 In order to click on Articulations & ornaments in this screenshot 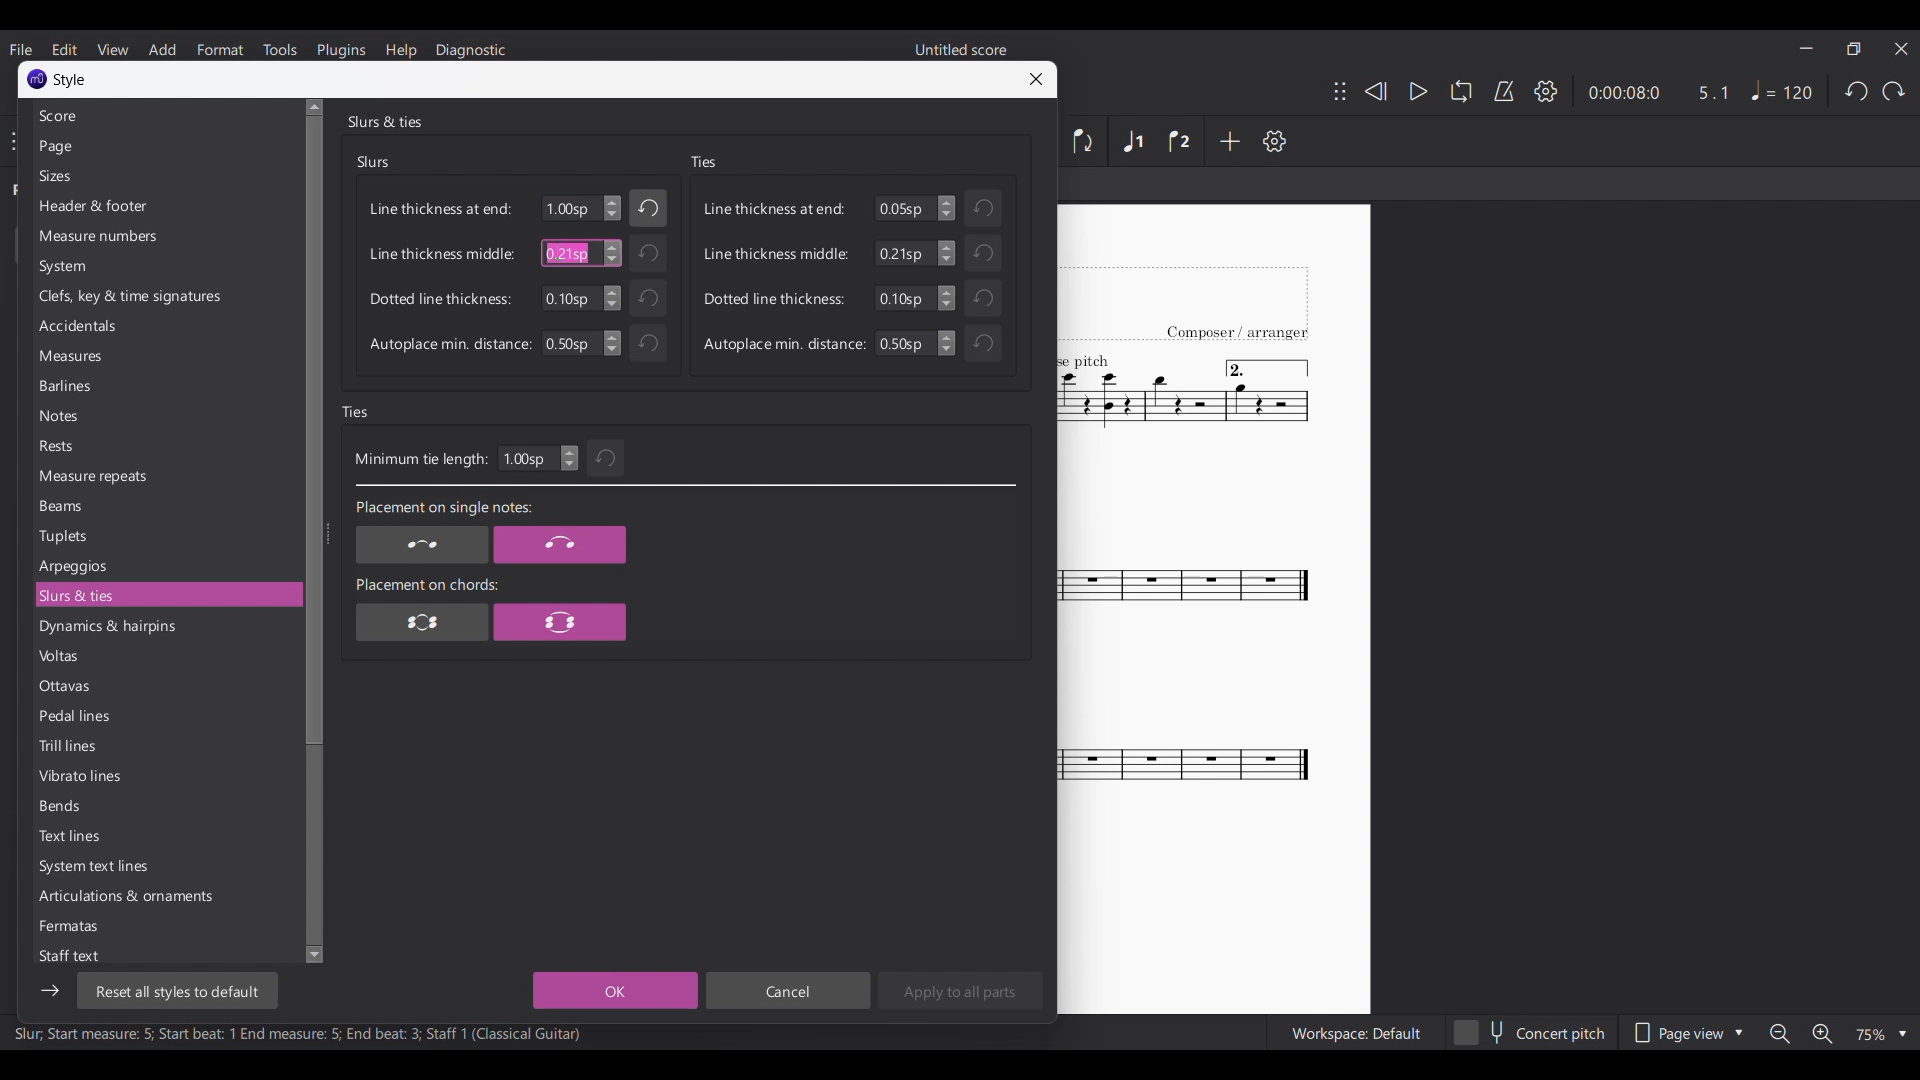, I will do `click(165, 896)`.